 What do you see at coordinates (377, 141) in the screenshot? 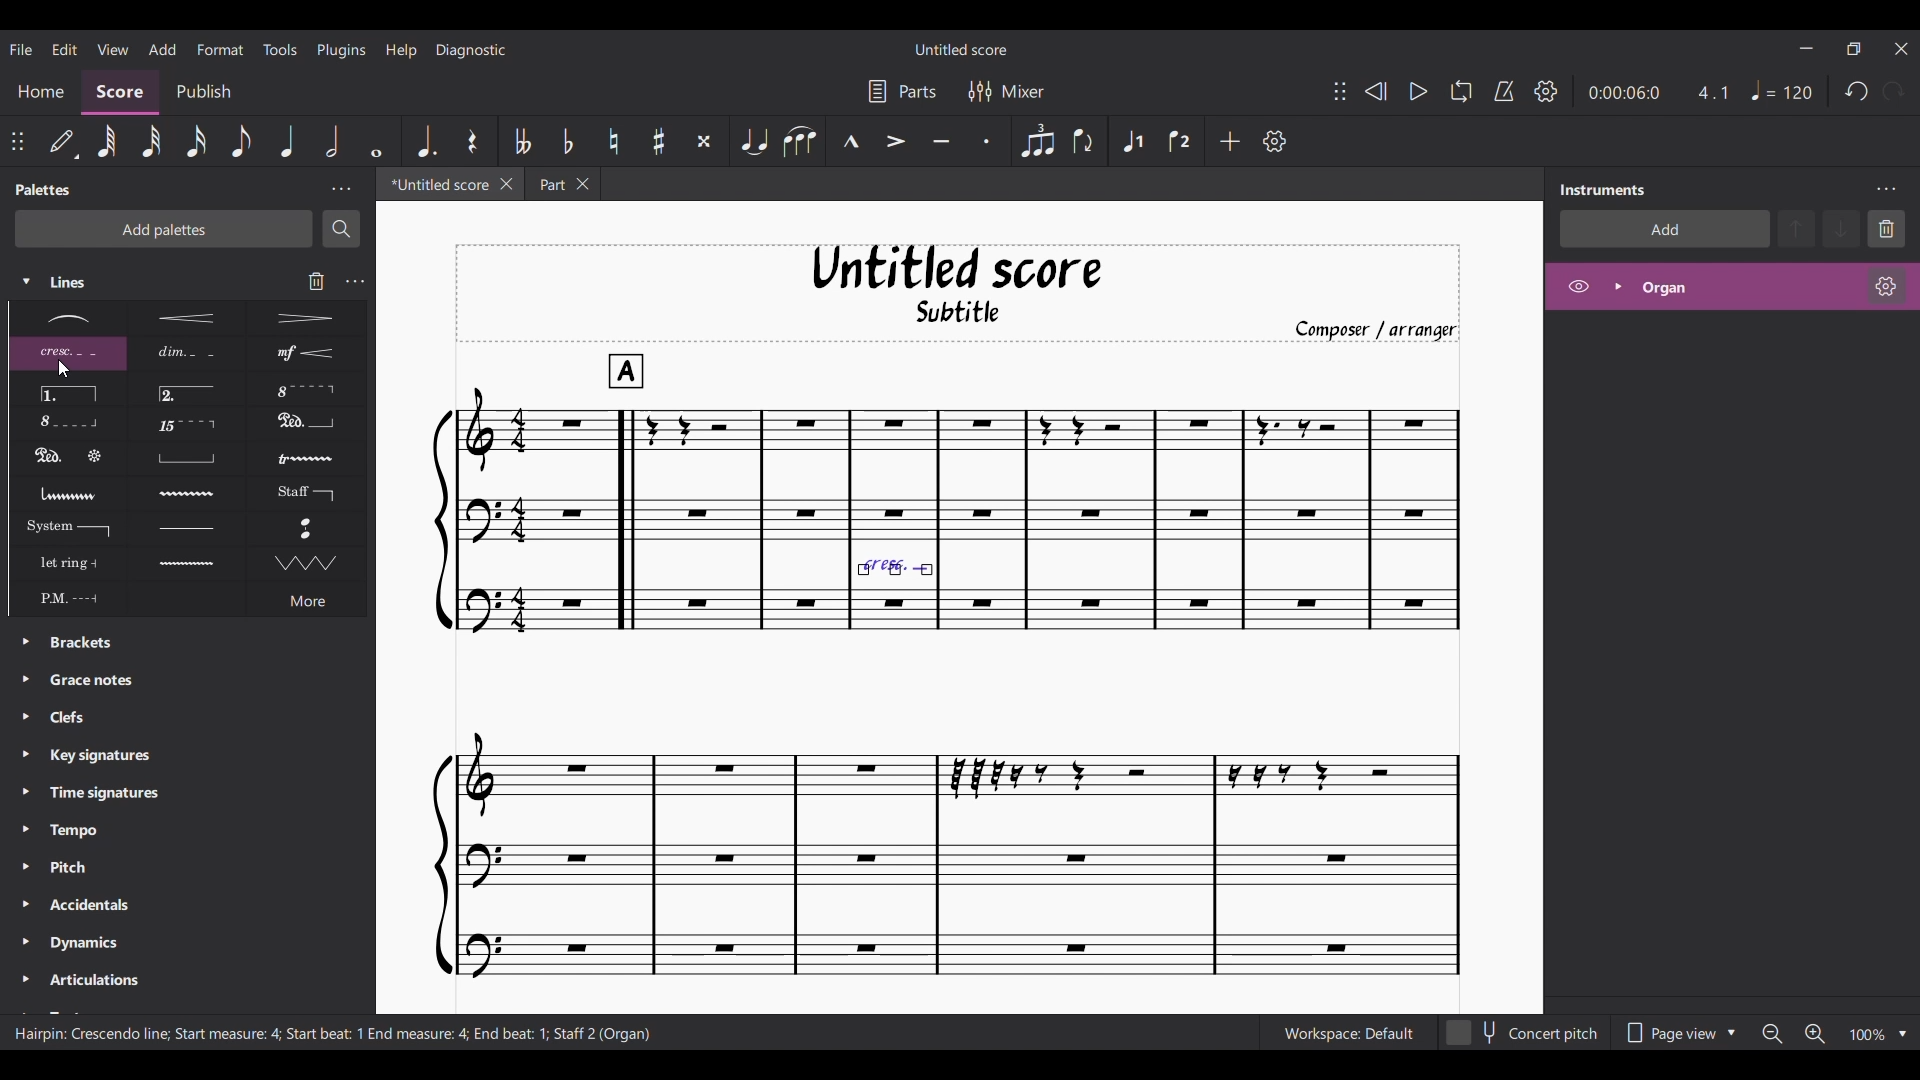
I see `Whole note` at bounding box center [377, 141].